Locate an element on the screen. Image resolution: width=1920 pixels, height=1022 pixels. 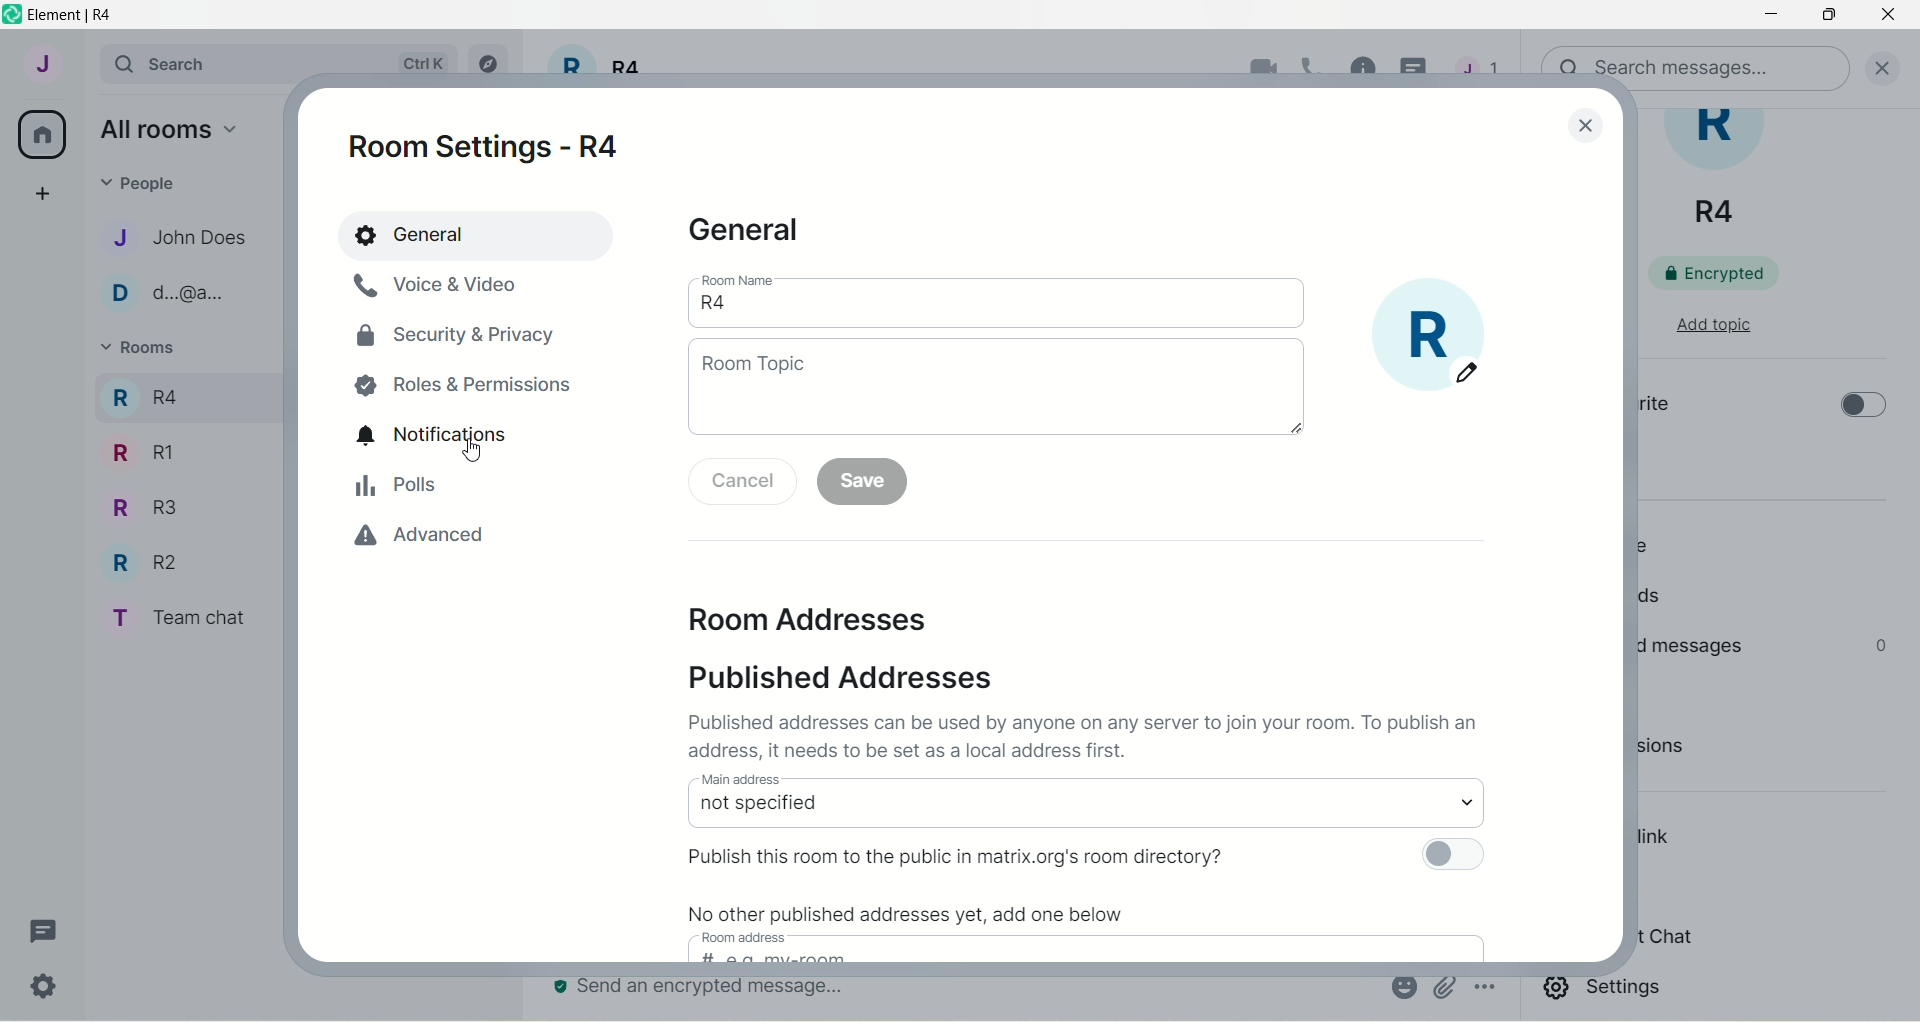
add topic is located at coordinates (1713, 322).